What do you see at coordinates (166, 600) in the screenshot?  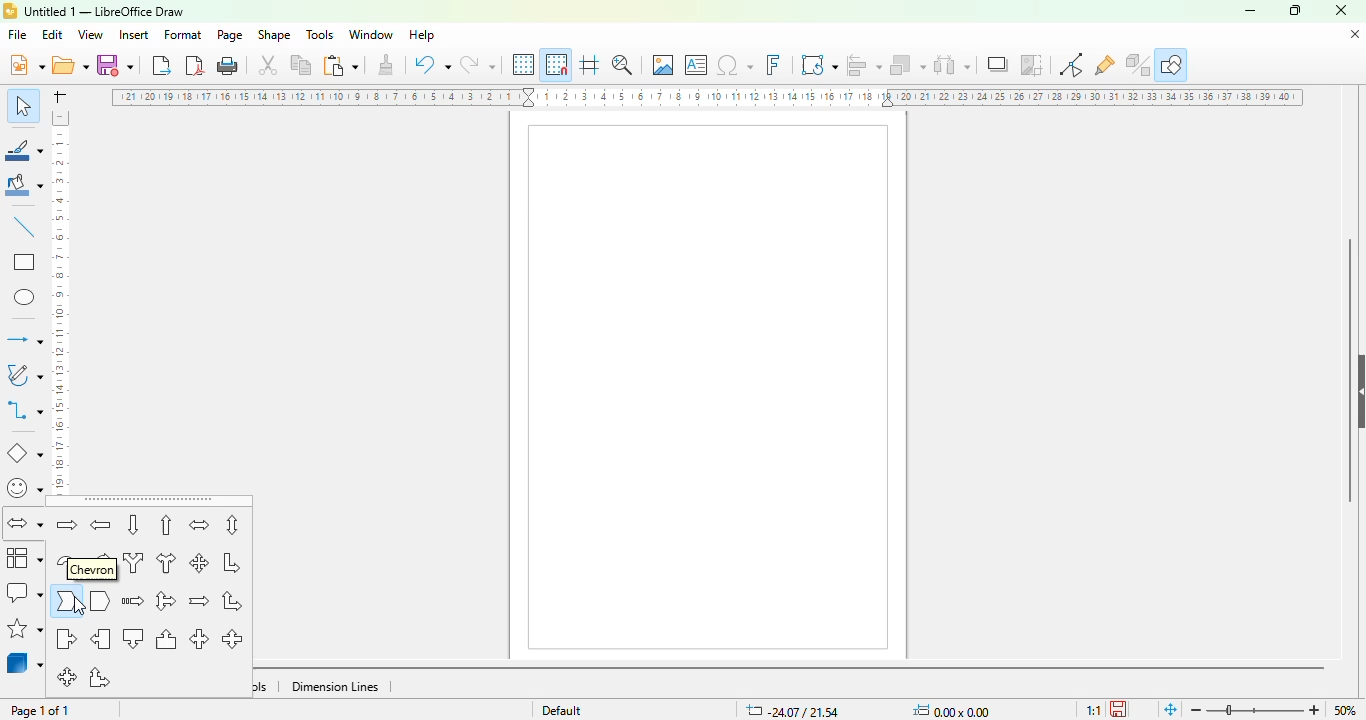 I see `up, right and down arrow` at bounding box center [166, 600].